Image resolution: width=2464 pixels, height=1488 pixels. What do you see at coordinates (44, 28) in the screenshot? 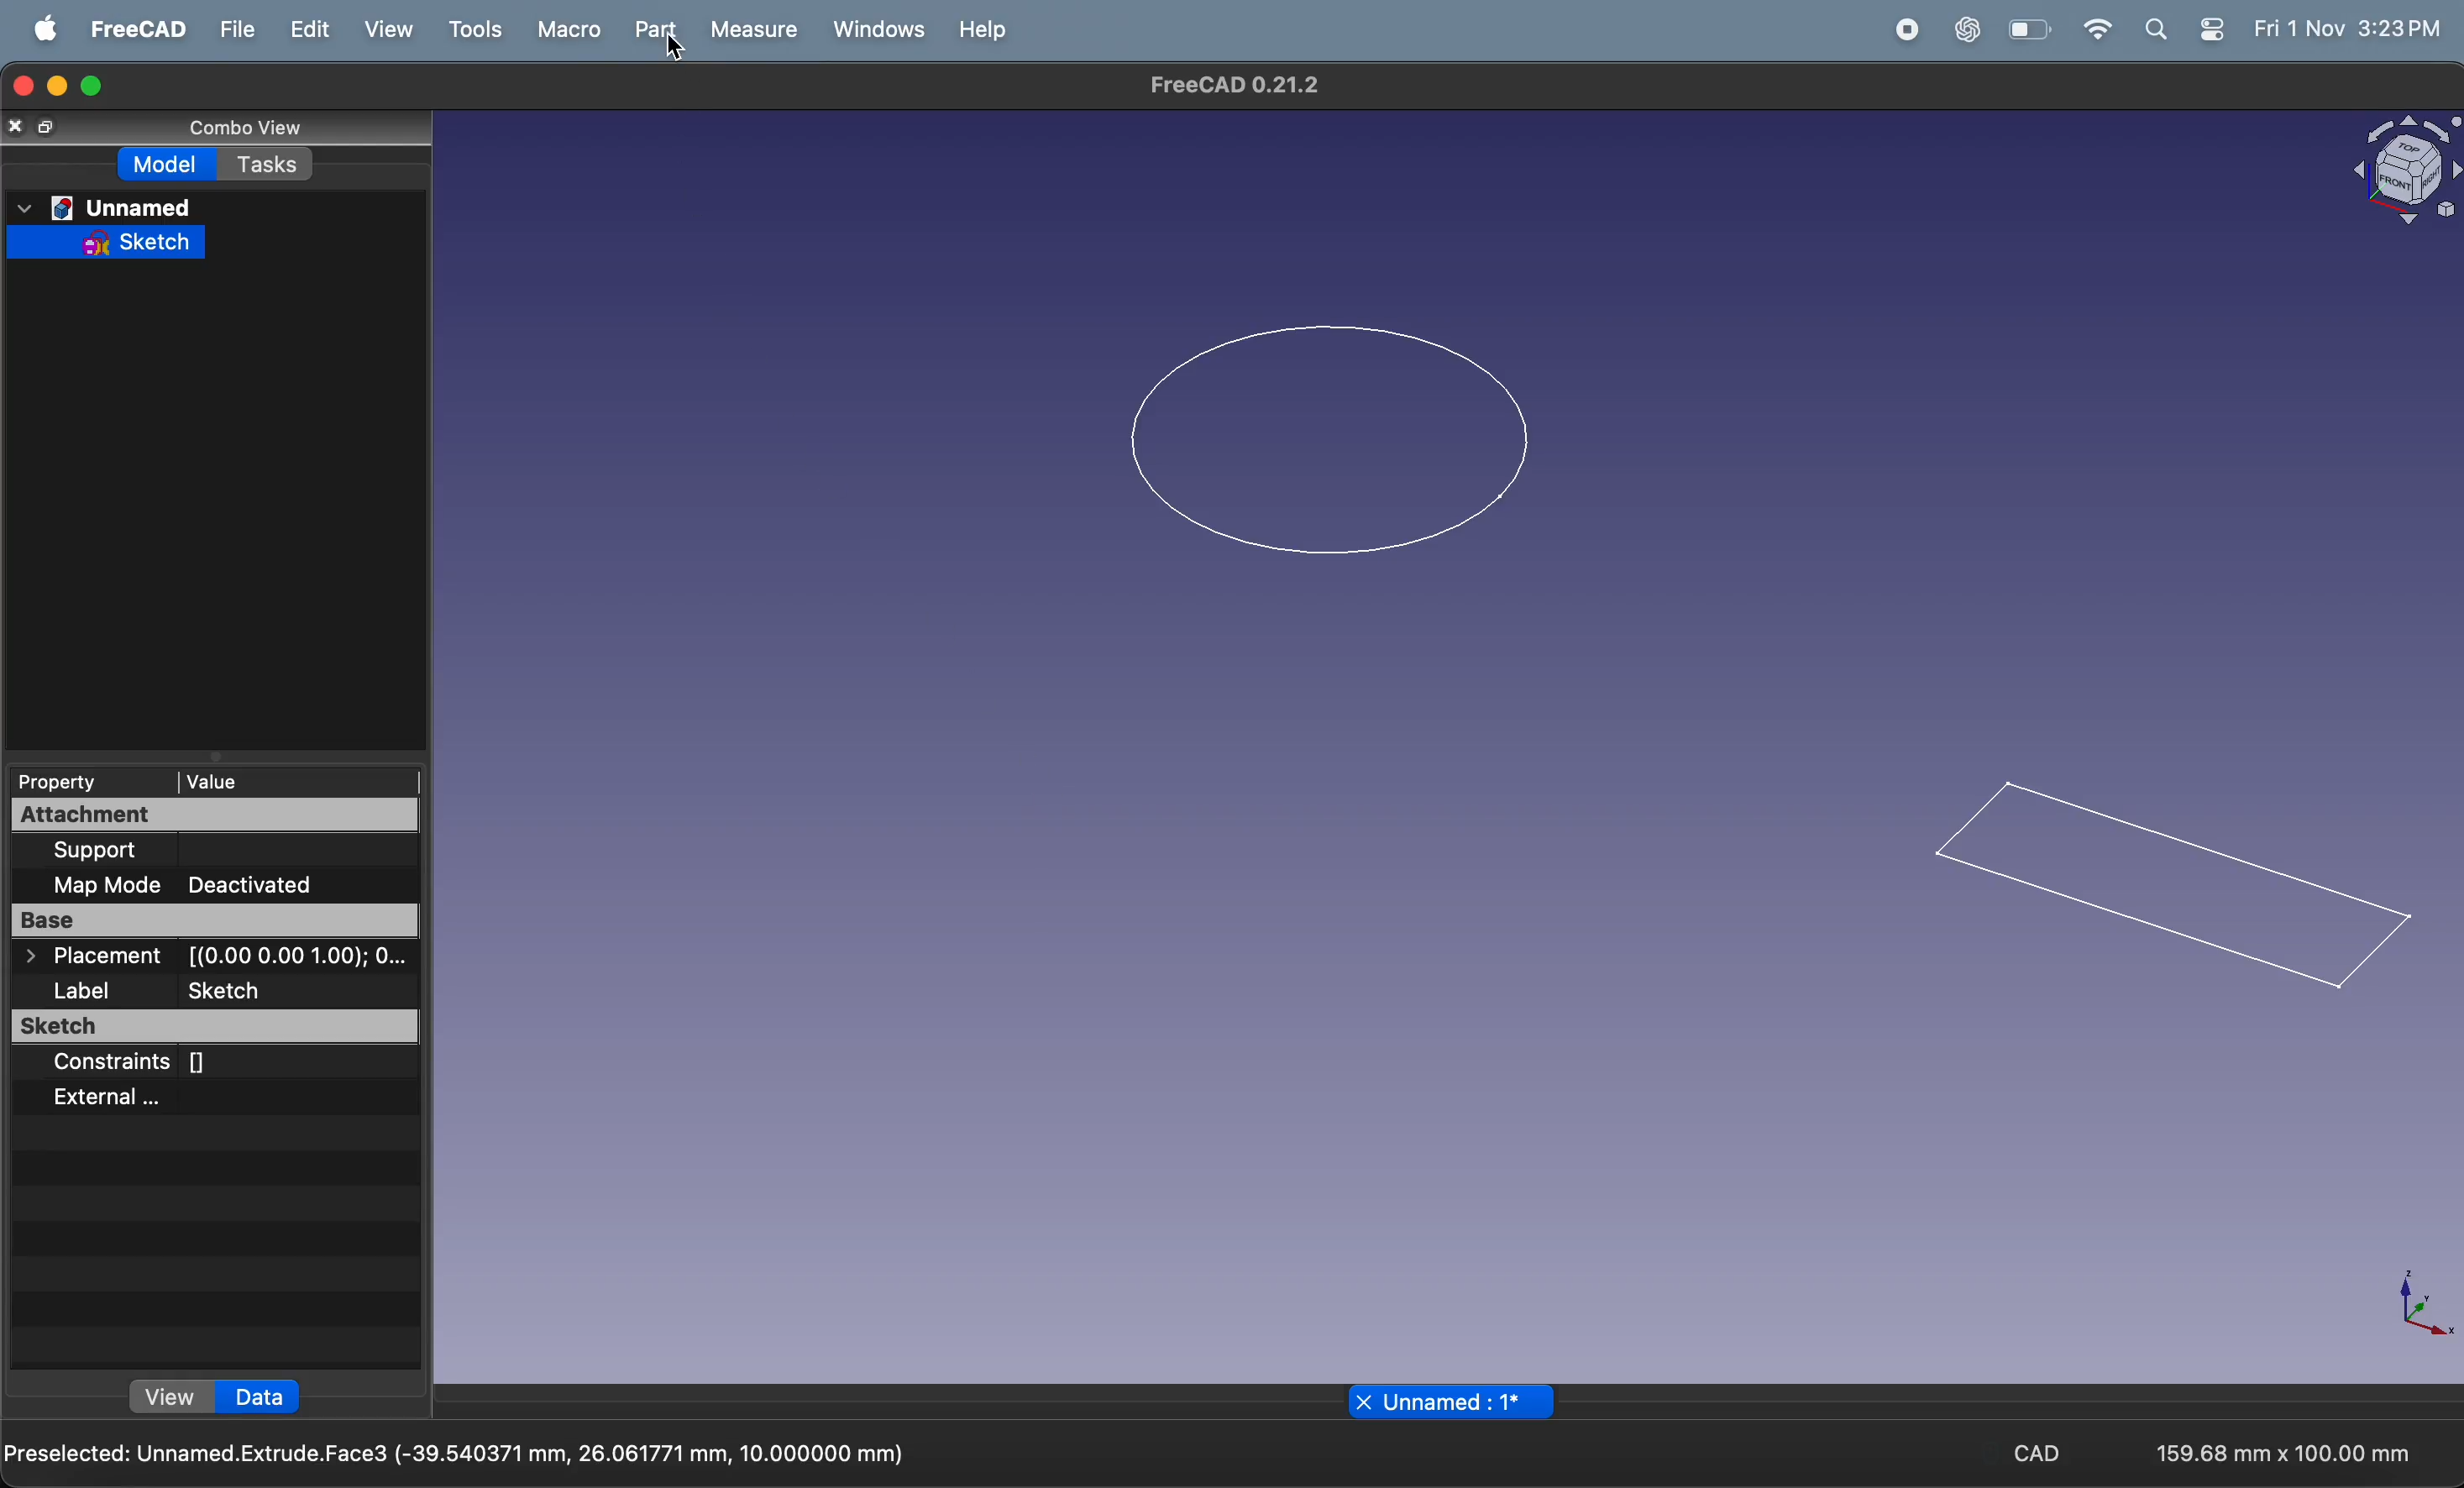
I see `apple menu` at bounding box center [44, 28].